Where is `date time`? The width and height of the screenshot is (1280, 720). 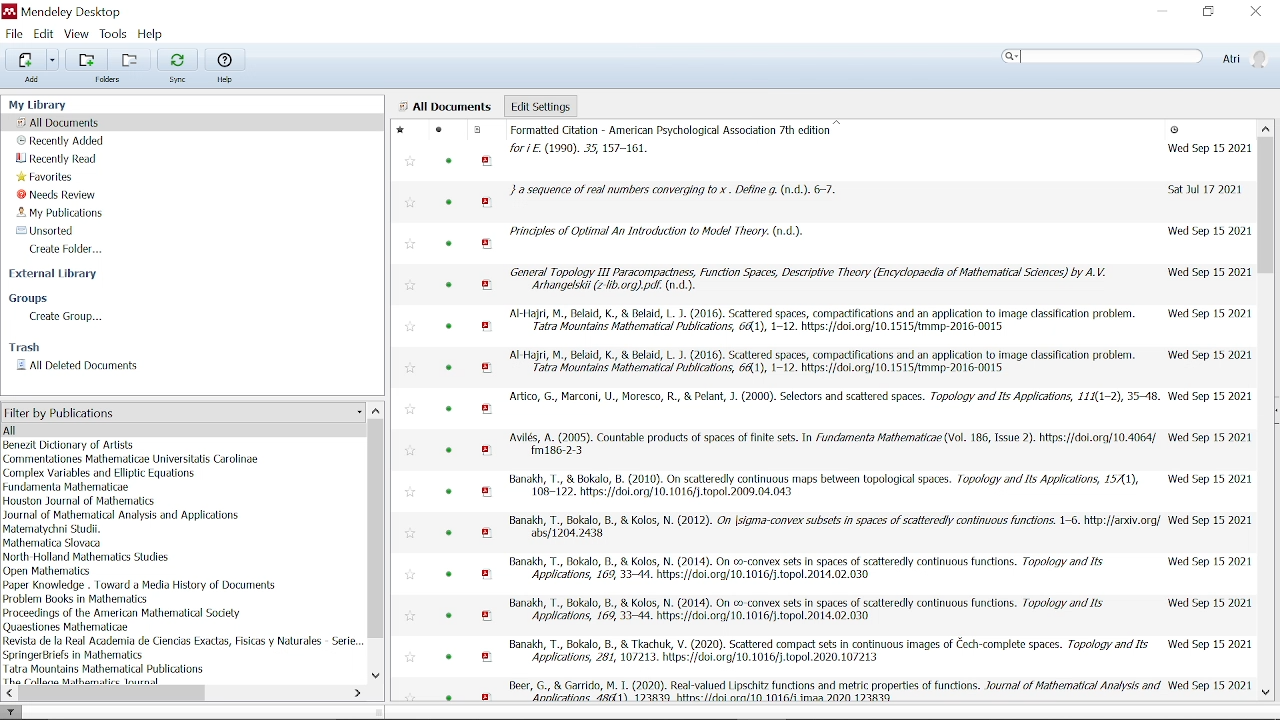 date time is located at coordinates (1176, 131).